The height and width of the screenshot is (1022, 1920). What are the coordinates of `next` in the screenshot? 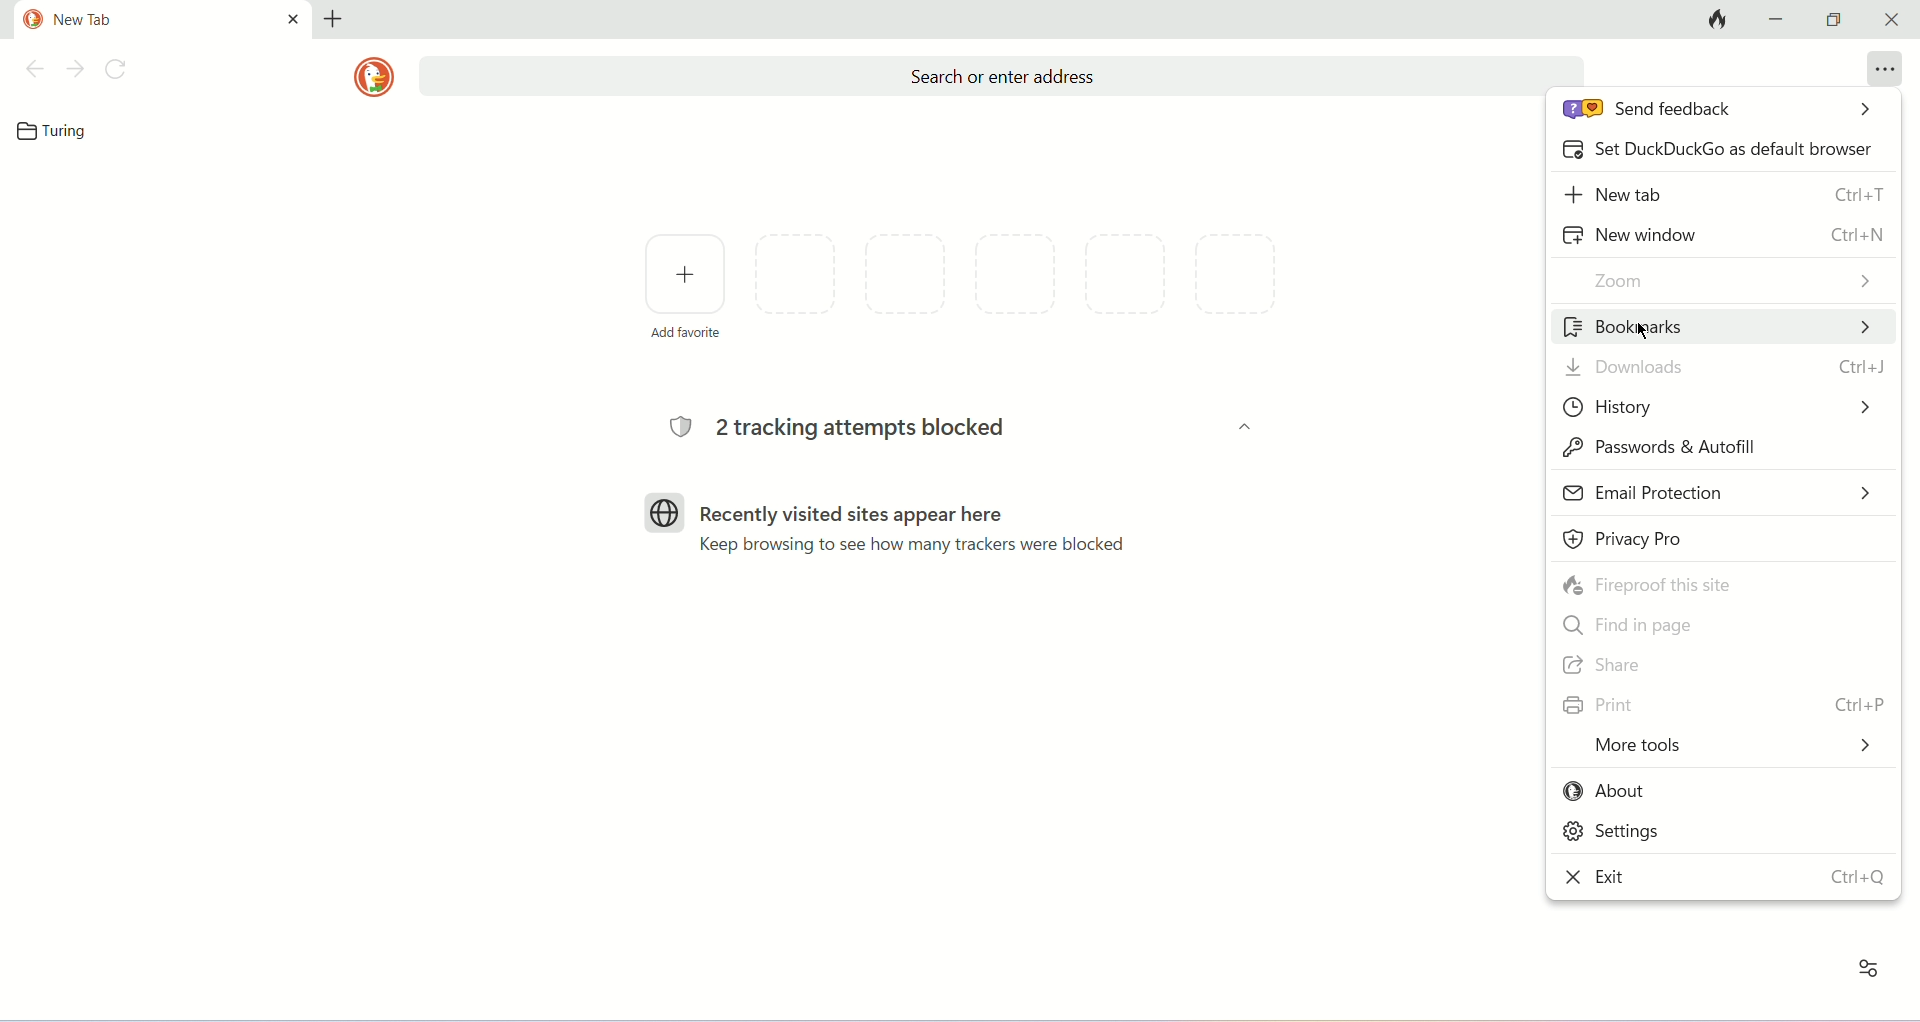 It's located at (76, 69).